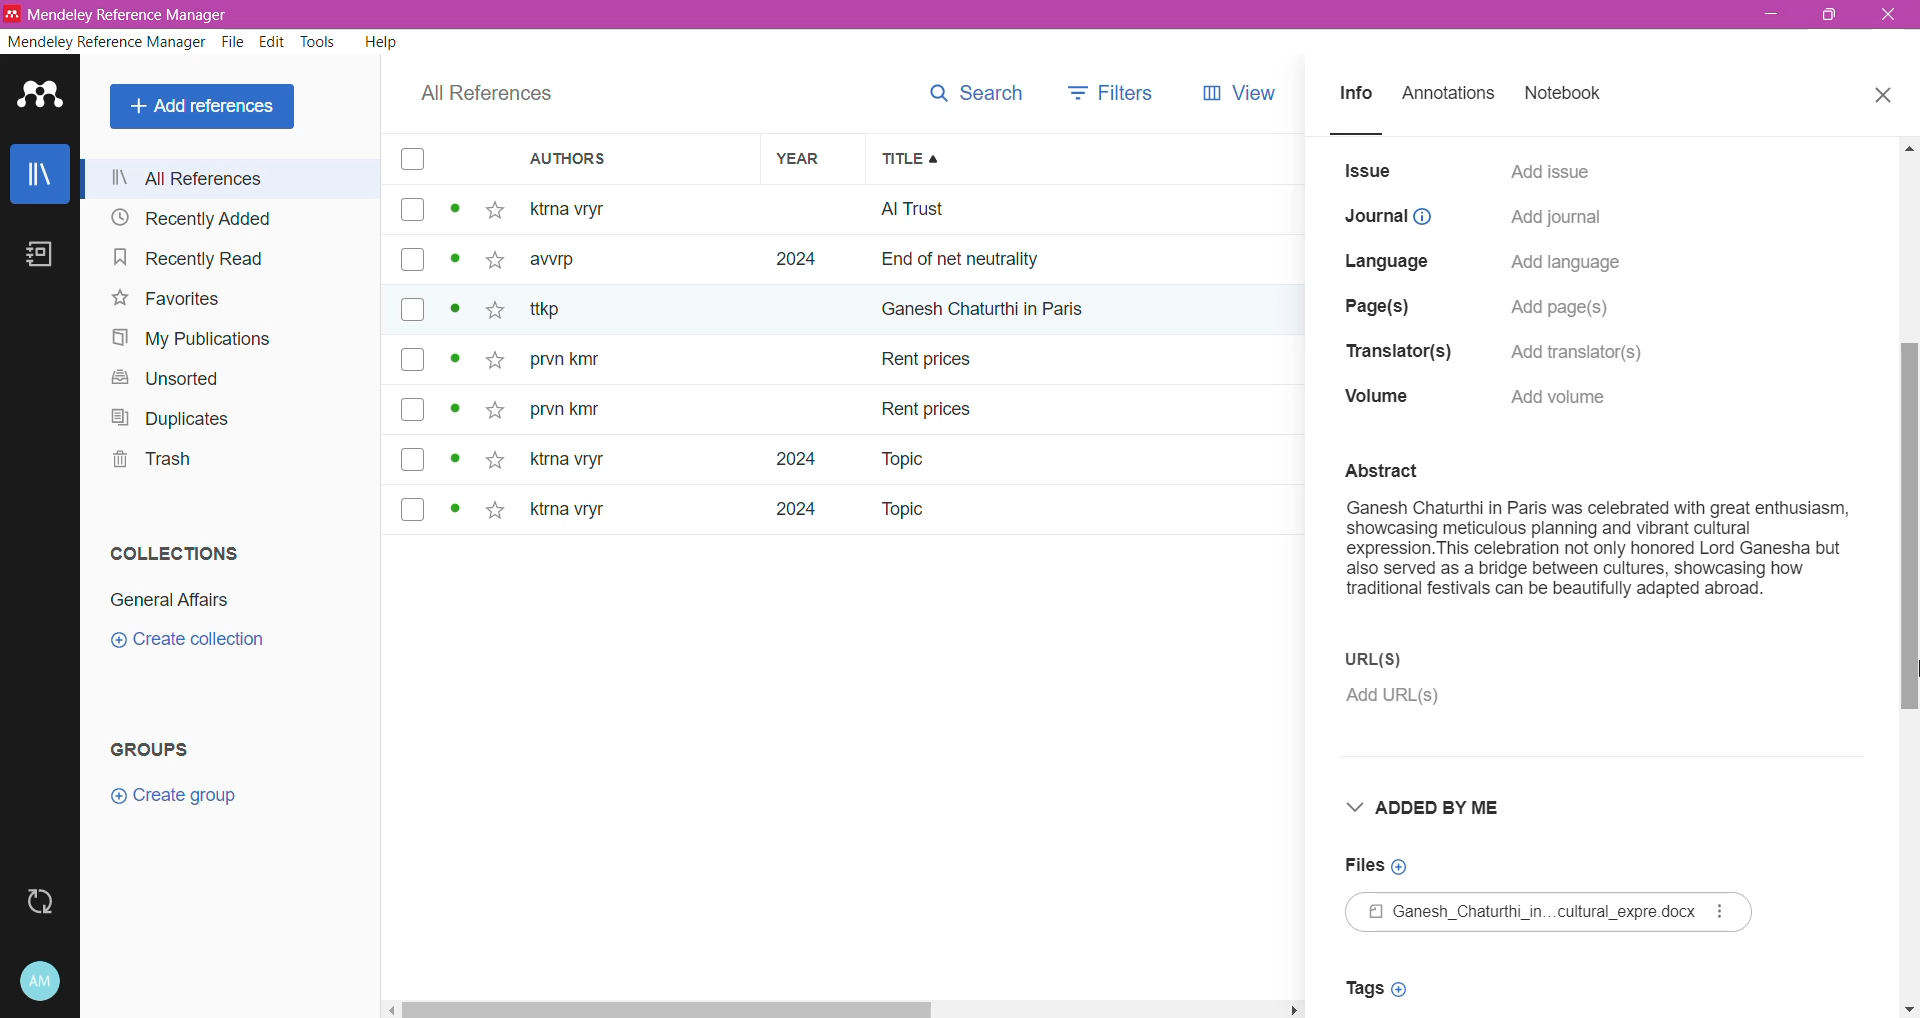 This screenshot has width=1920, height=1018. I want to click on Recently Added, so click(193, 219).